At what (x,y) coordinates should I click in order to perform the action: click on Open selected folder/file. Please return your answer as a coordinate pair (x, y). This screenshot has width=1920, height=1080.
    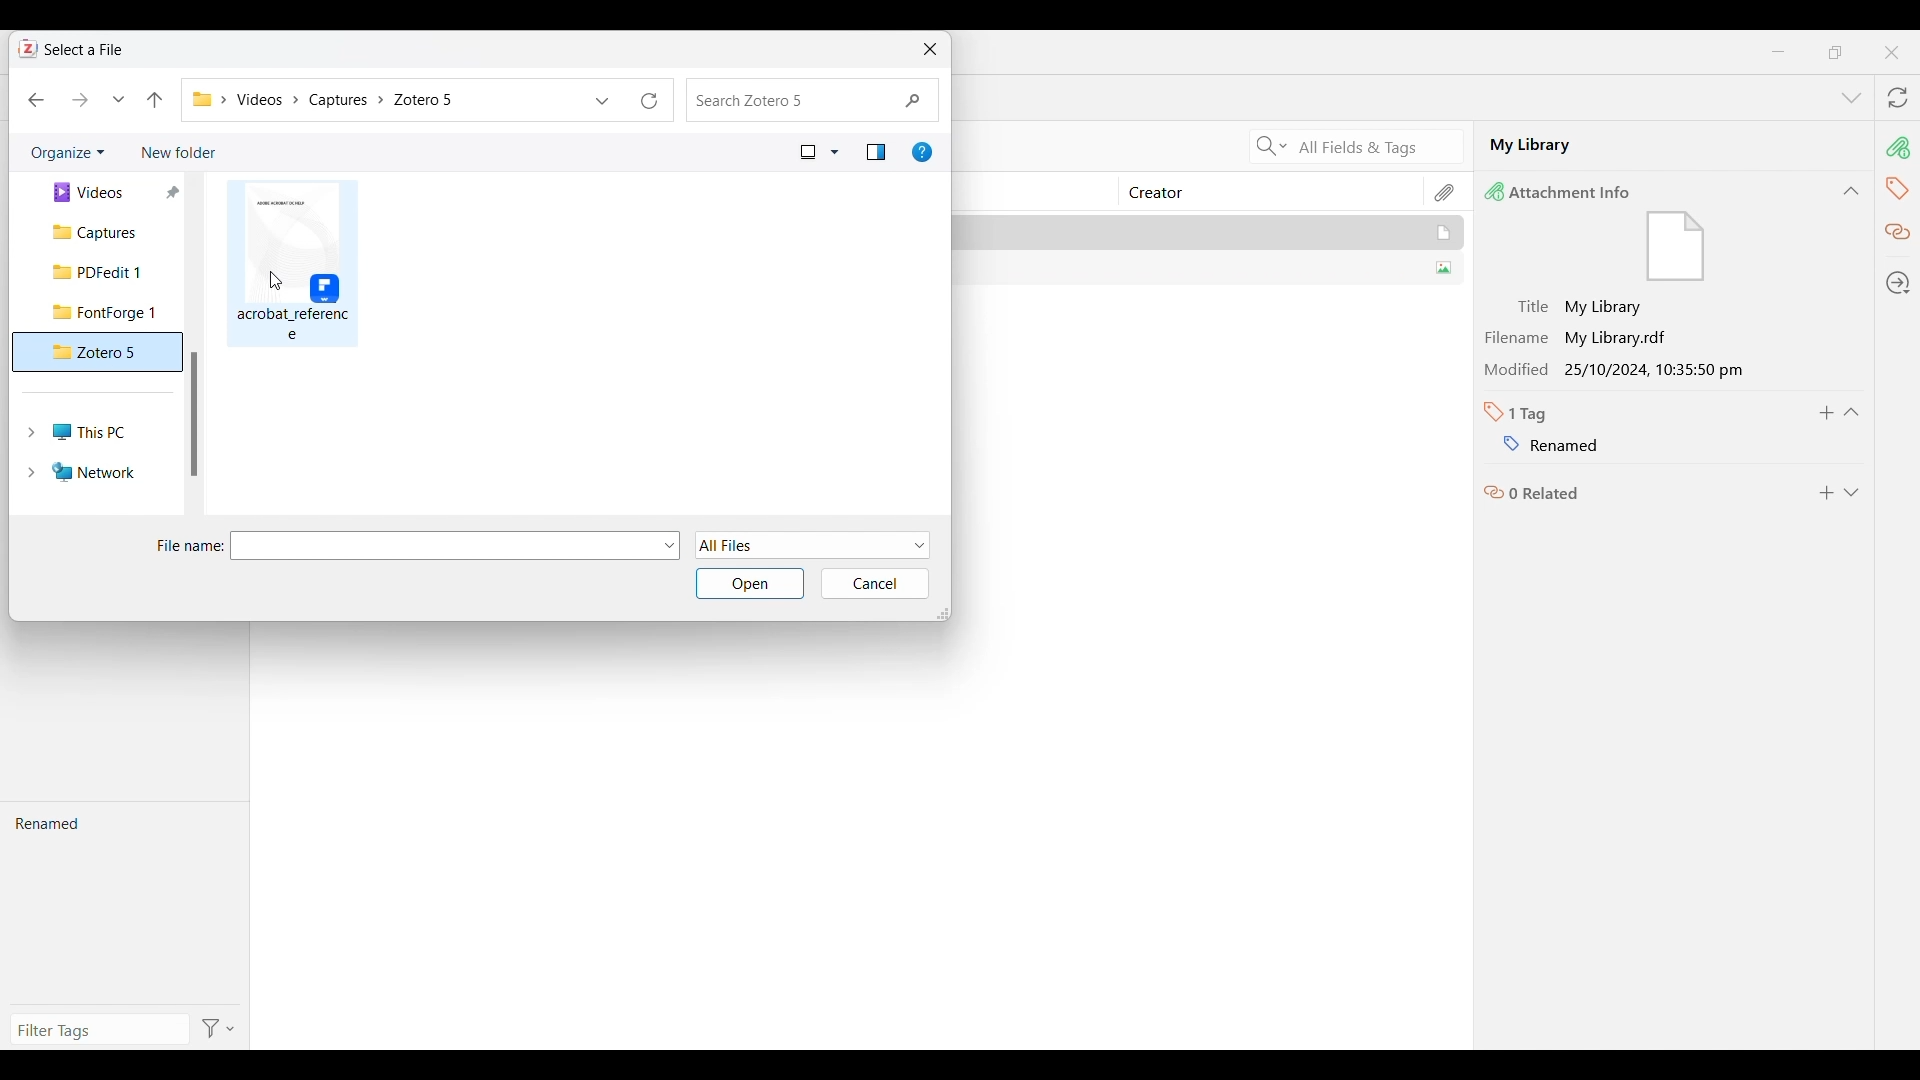
    Looking at the image, I should click on (751, 583).